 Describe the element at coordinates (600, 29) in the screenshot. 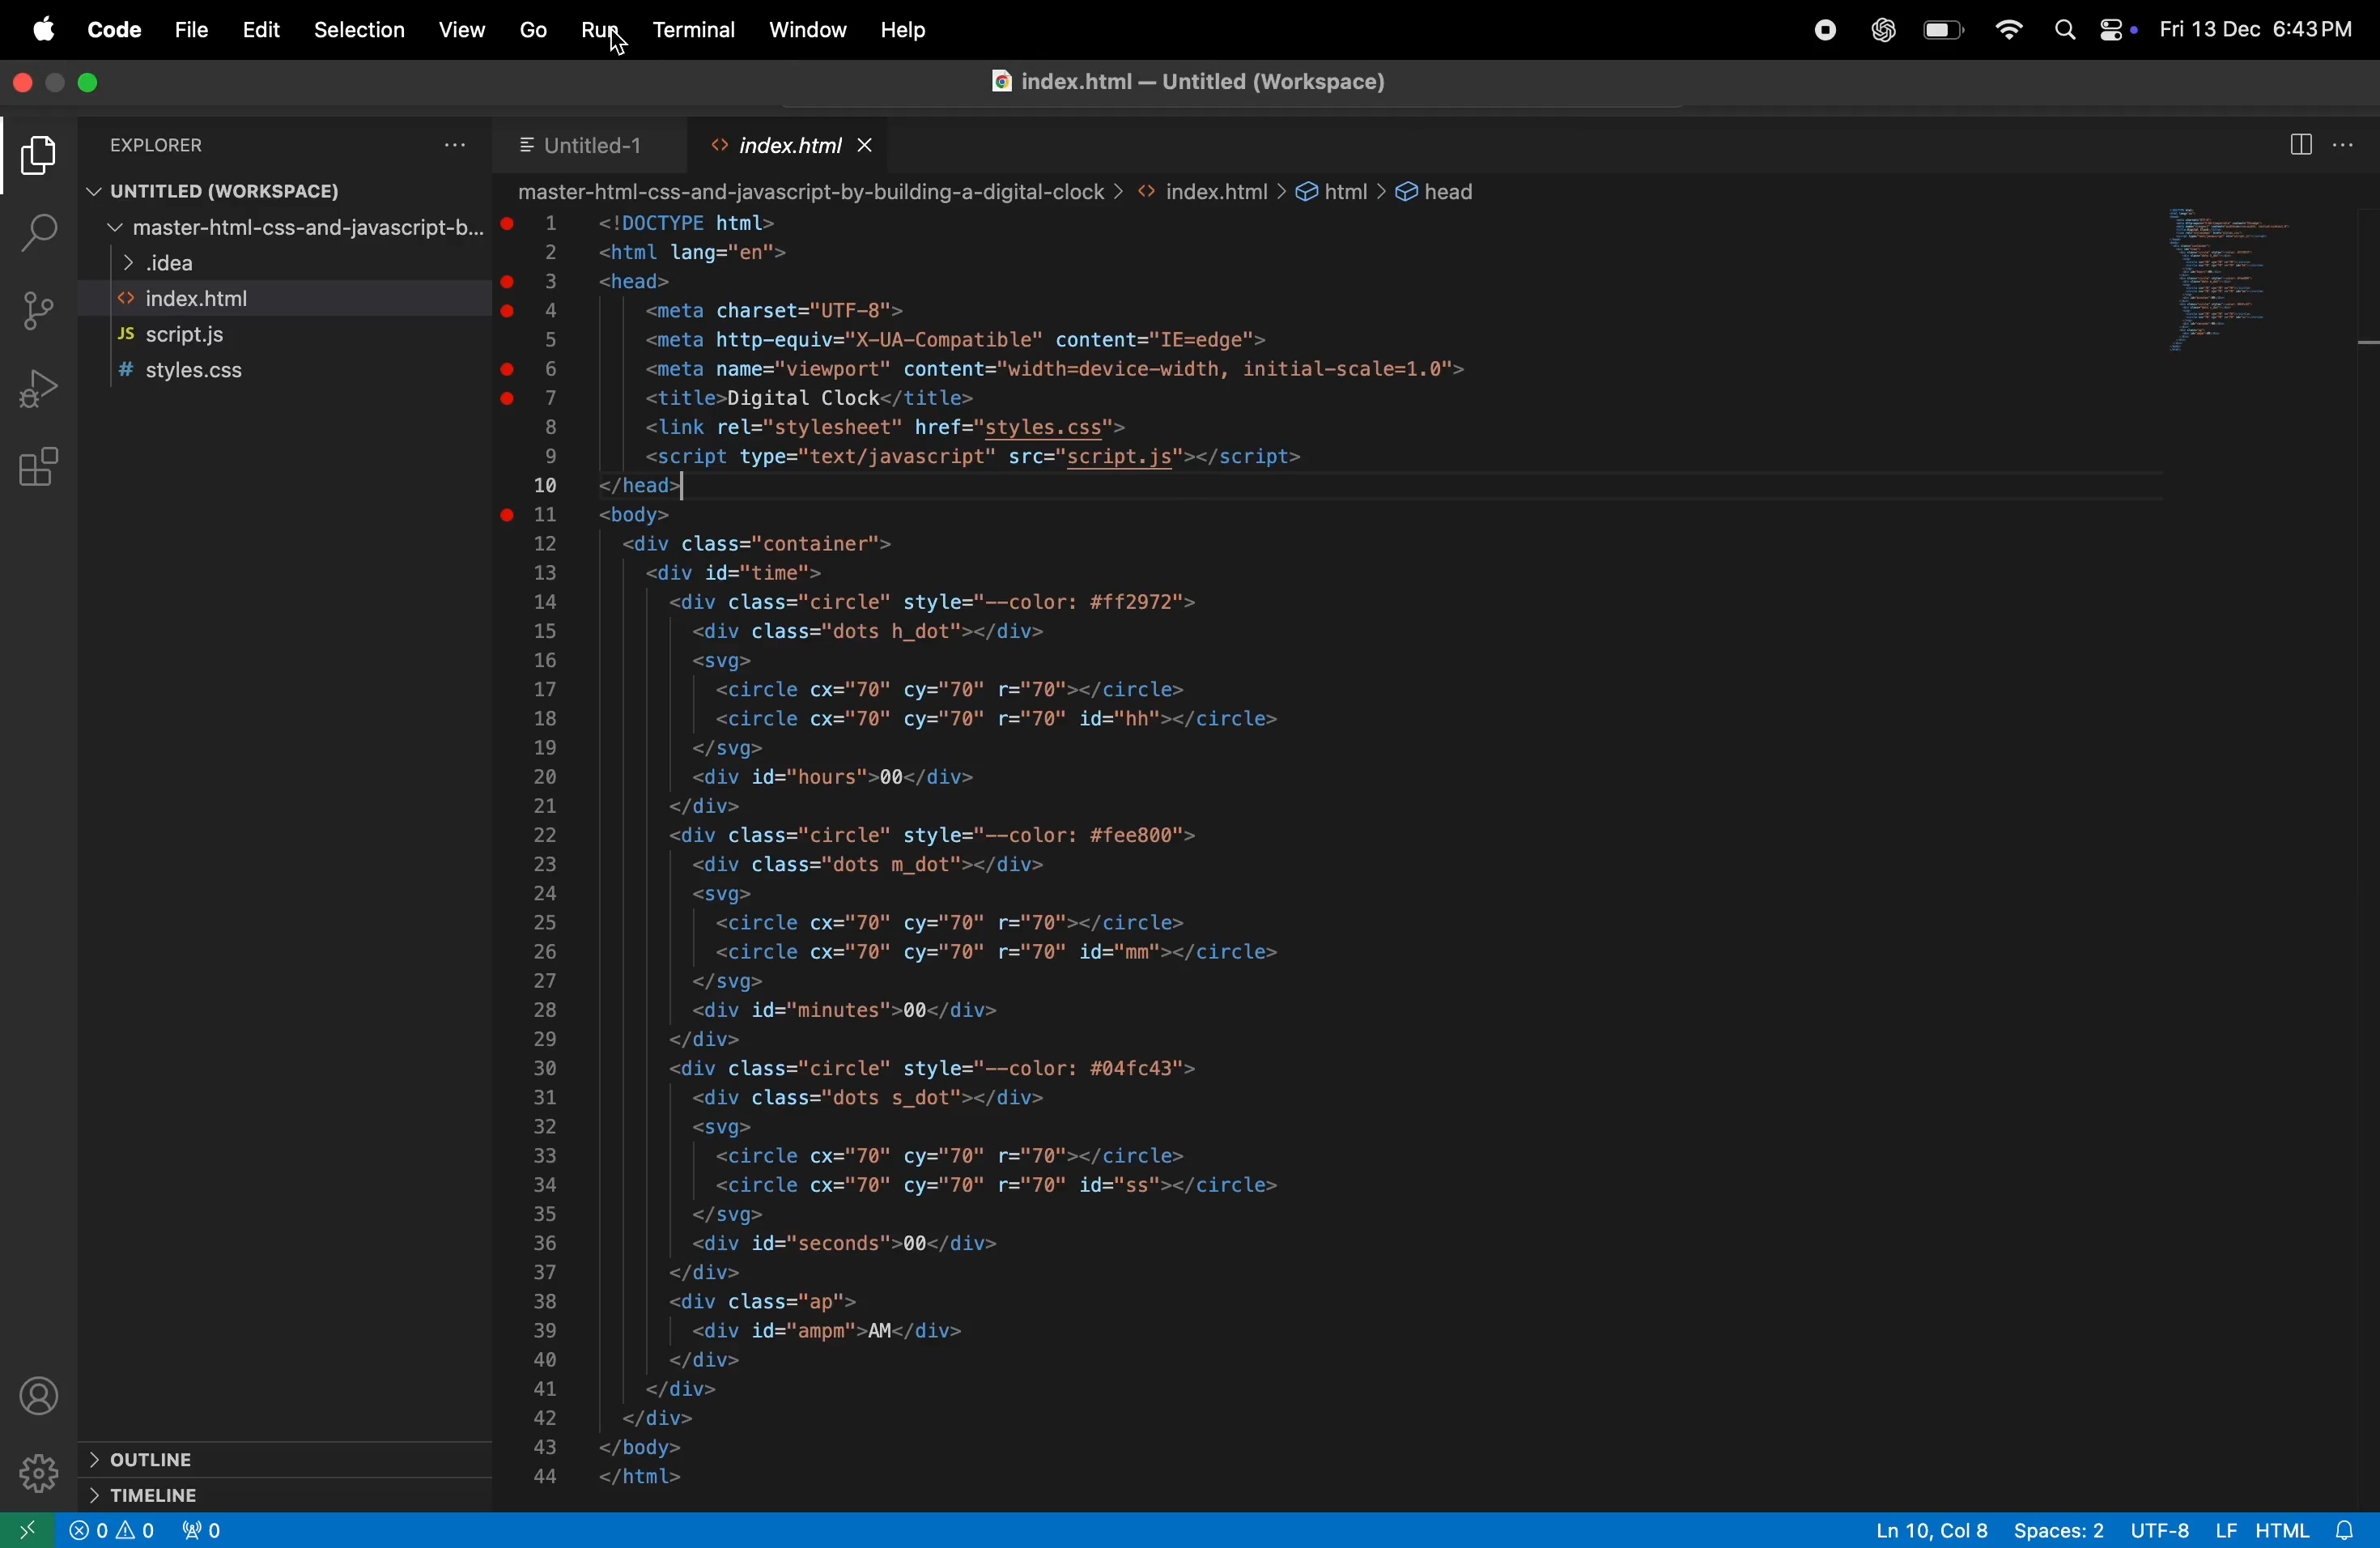

I see `run` at that location.